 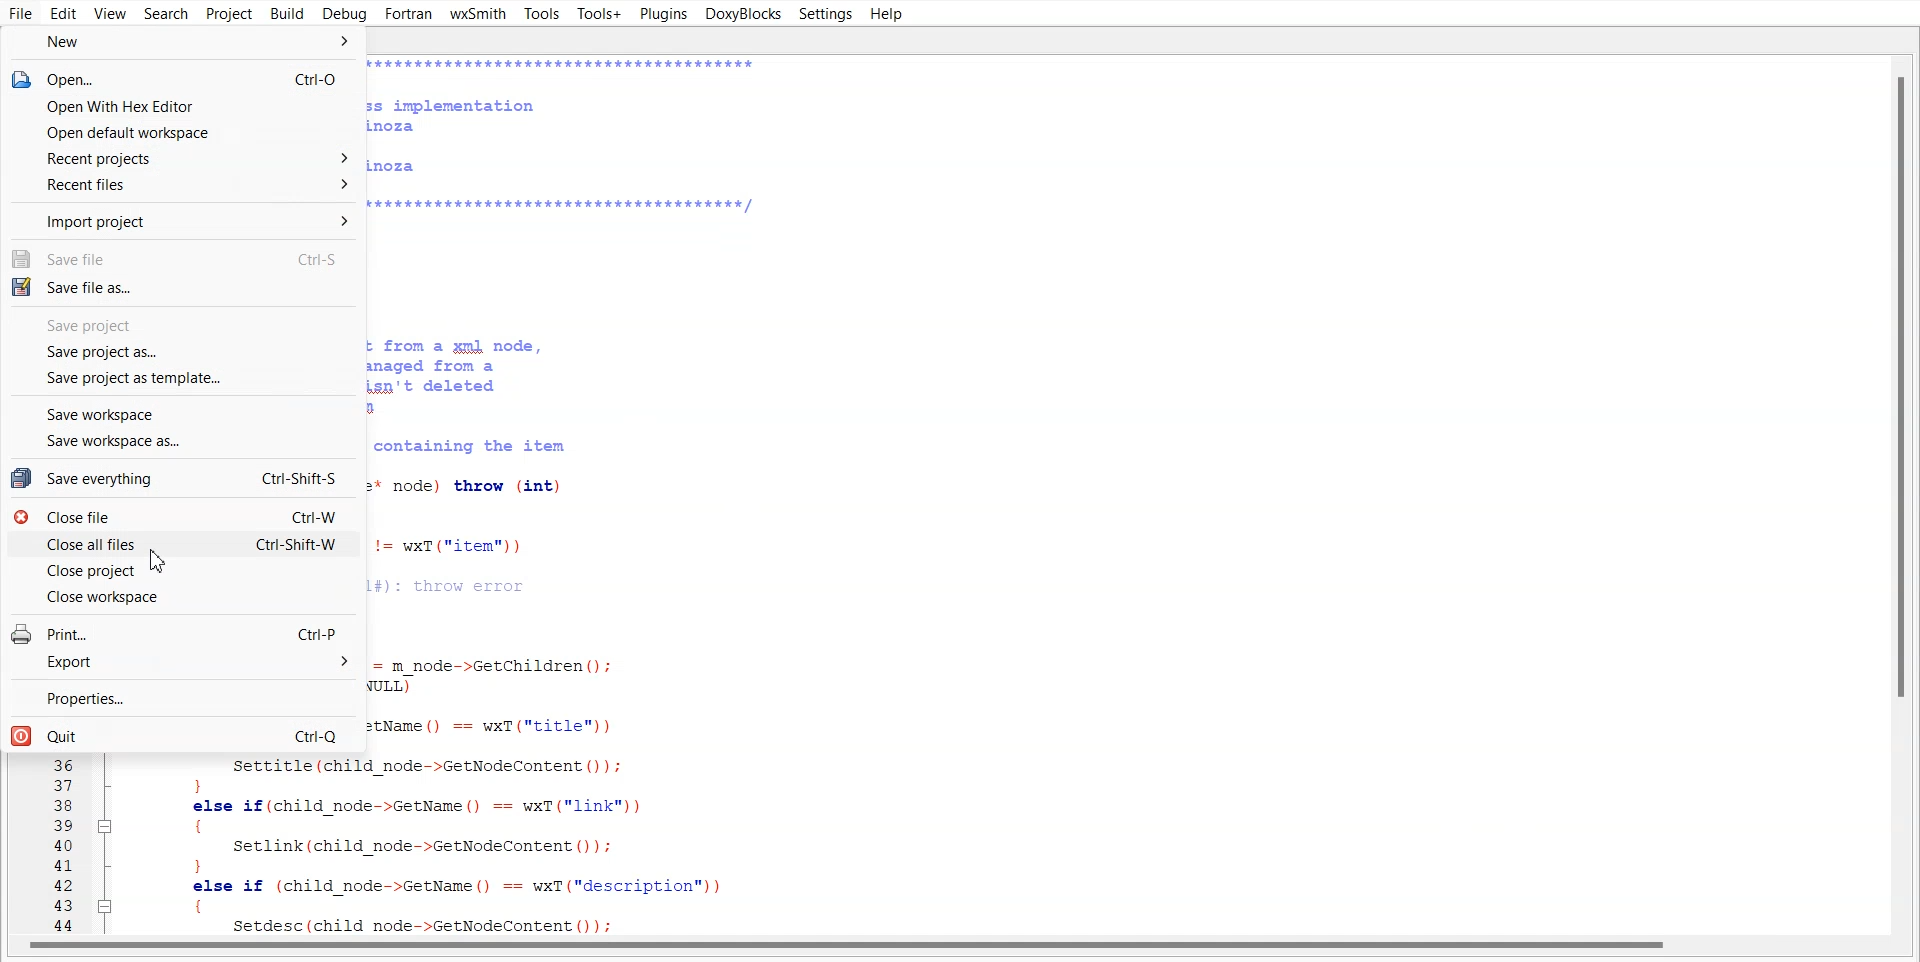 What do you see at coordinates (184, 352) in the screenshot?
I see `Save project as` at bounding box center [184, 352].